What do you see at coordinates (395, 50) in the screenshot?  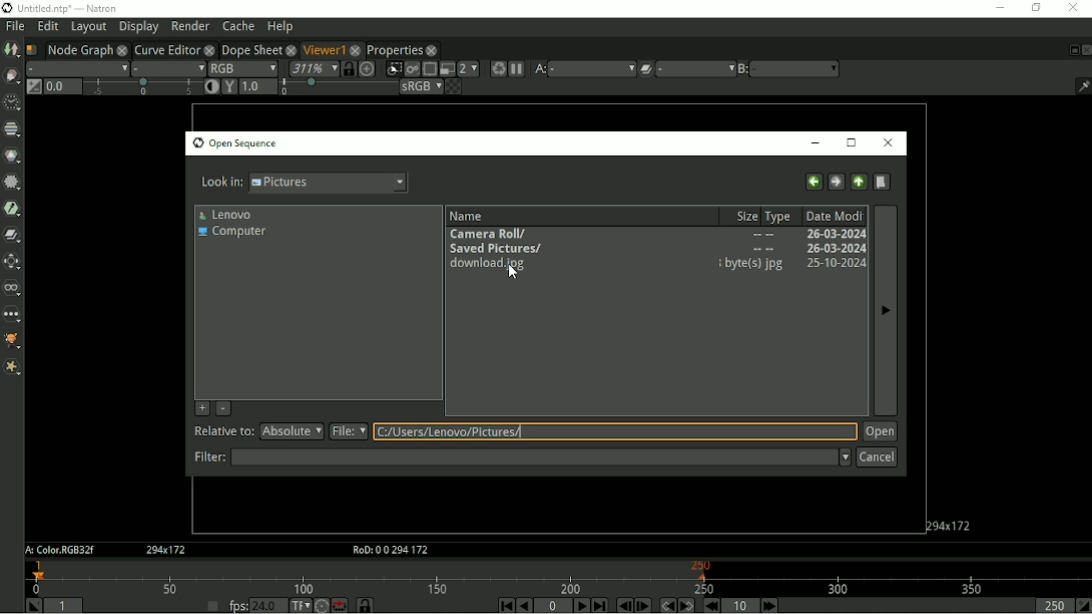 I see `Properties` at bounding box center [395, 50].